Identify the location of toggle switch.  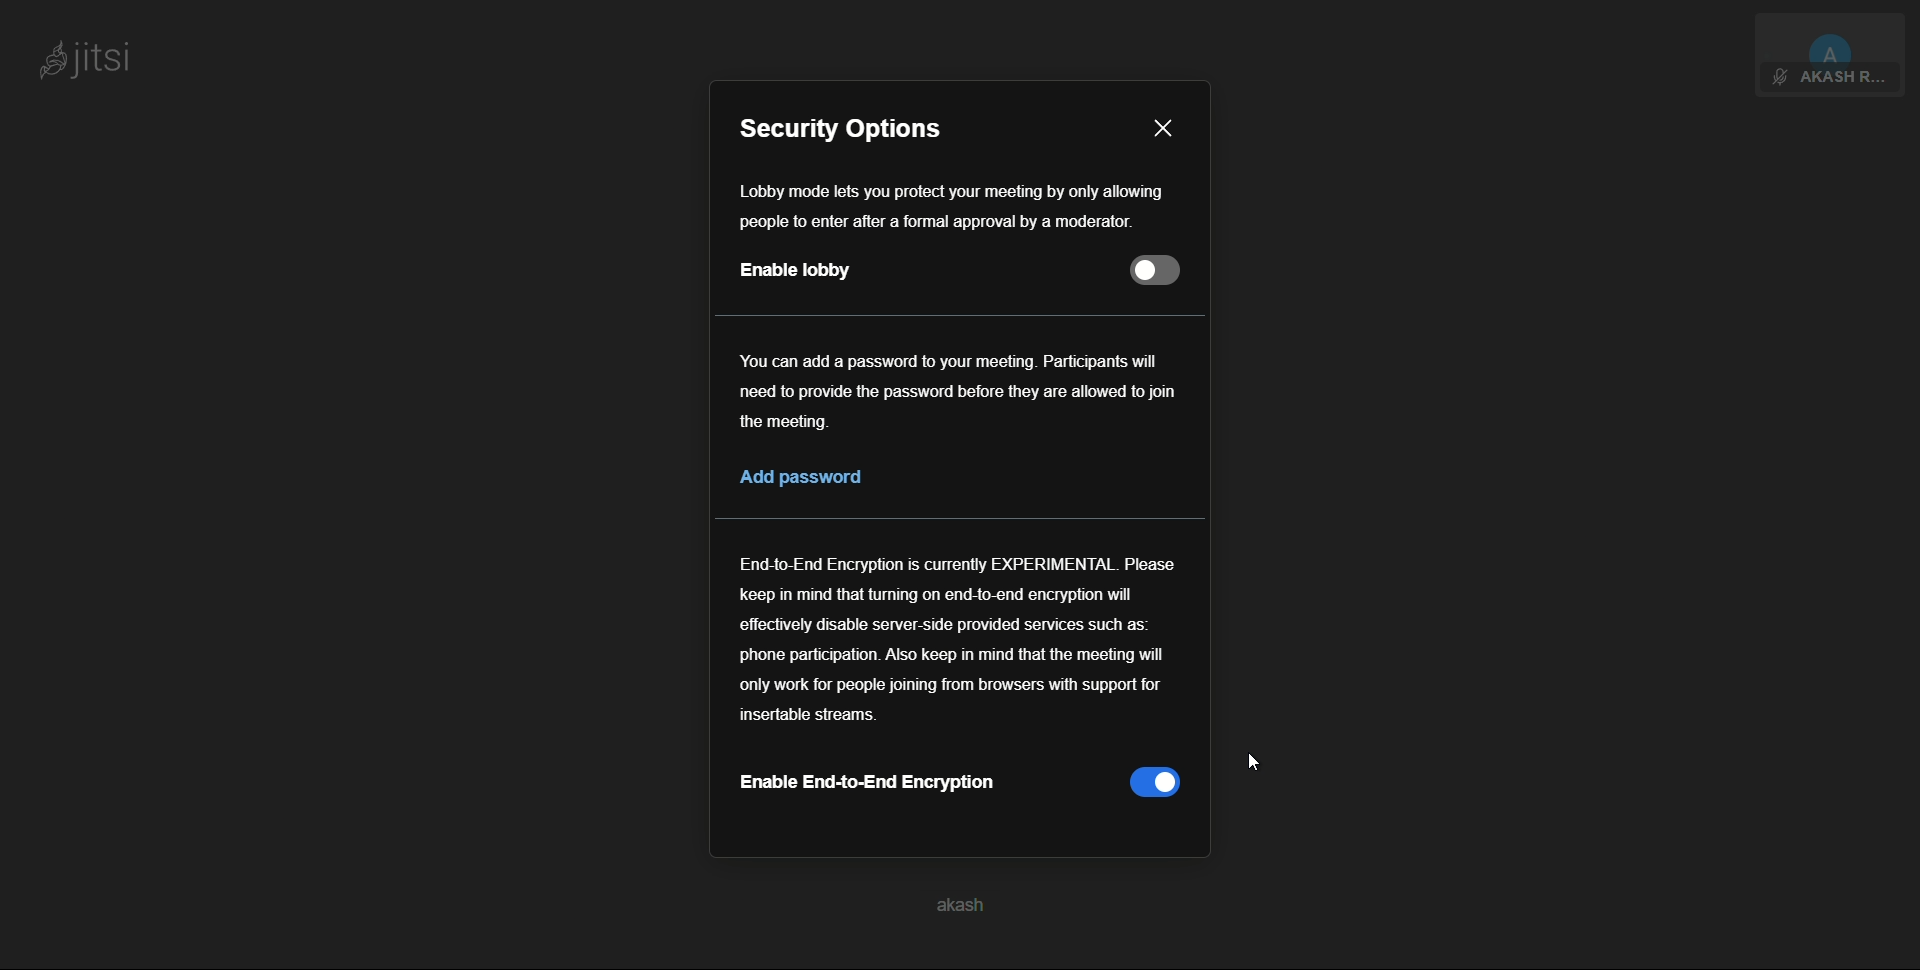
(1153, 783).